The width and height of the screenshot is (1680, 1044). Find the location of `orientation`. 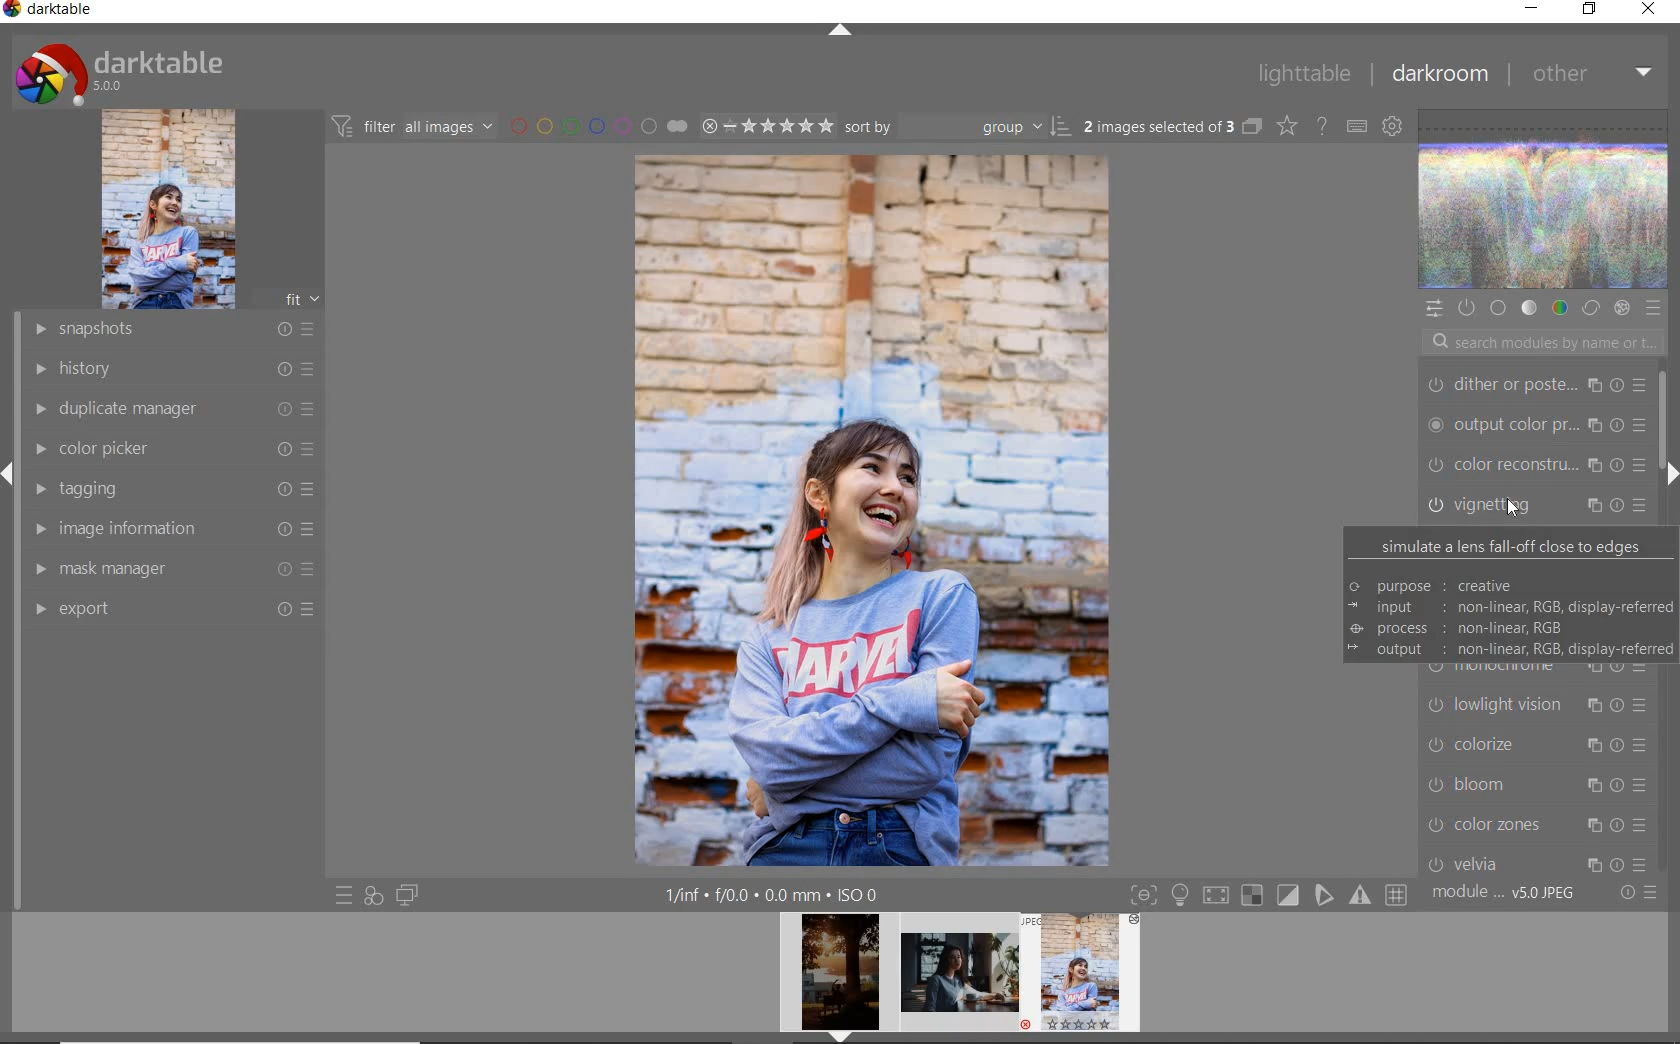

orientation is located at coordinates (1534, 702).